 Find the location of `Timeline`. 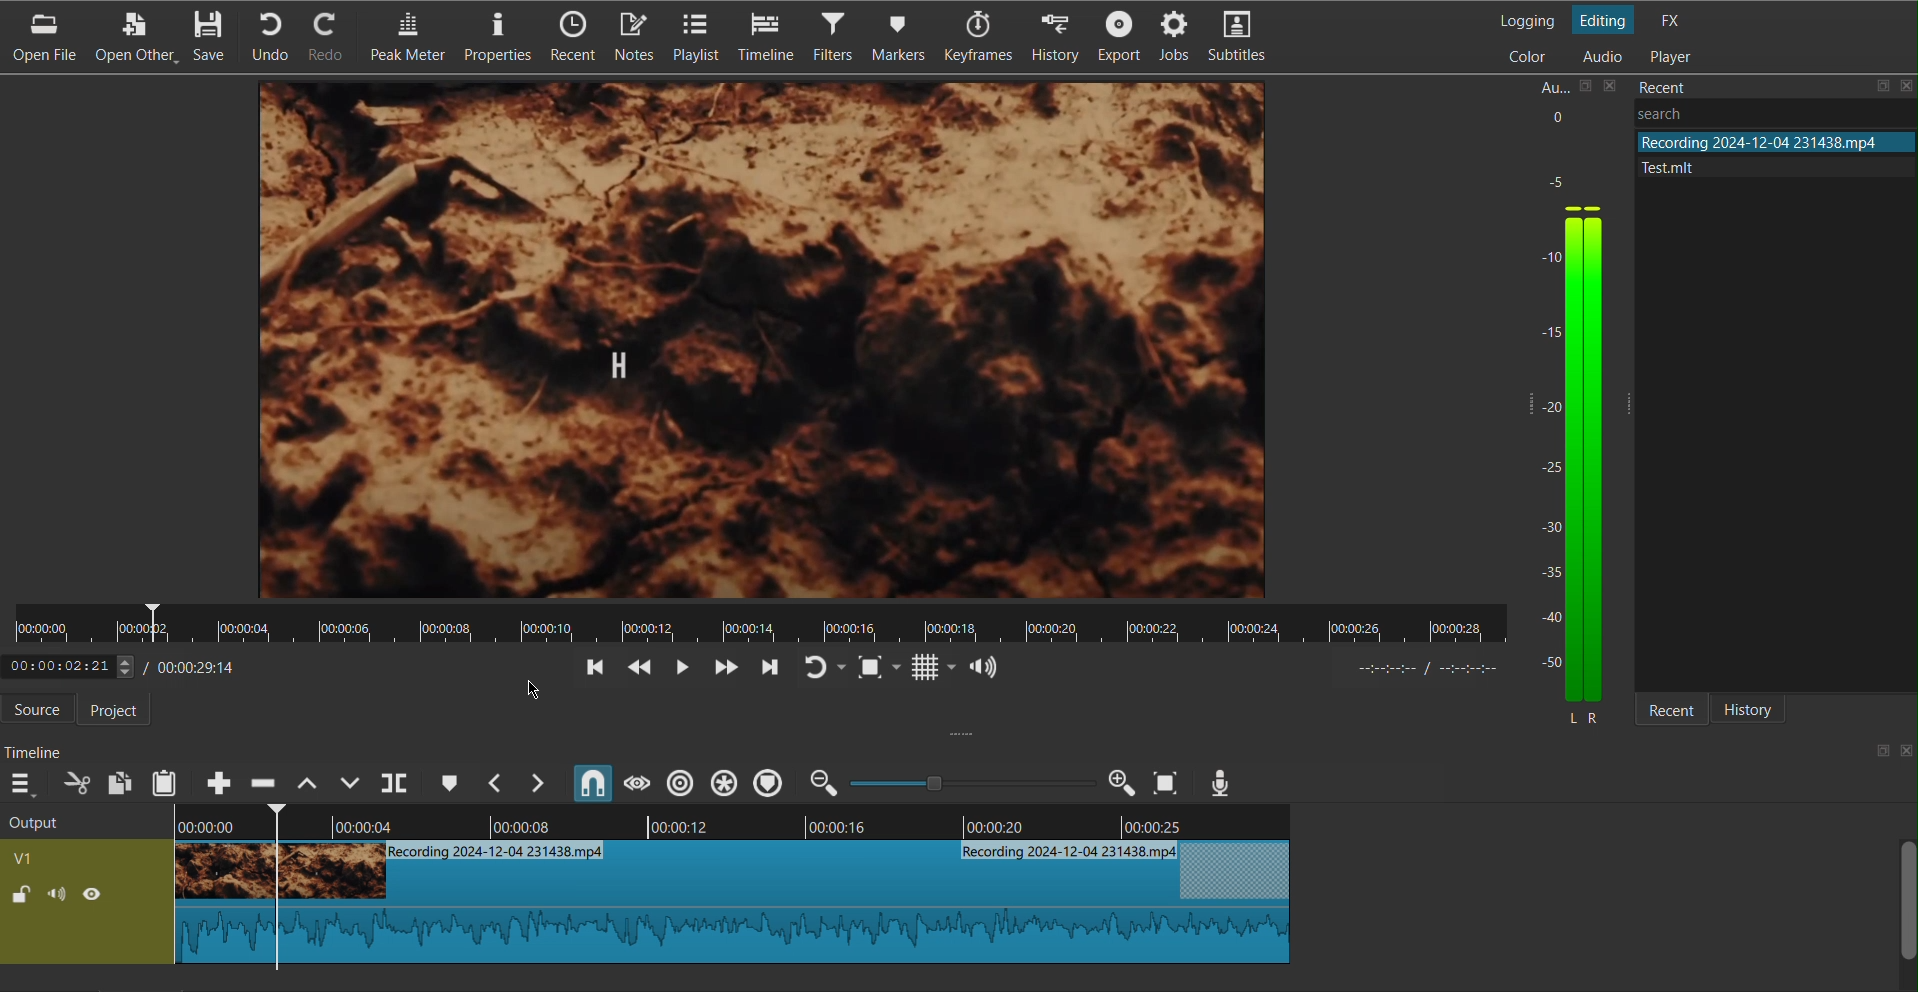

Timeline is located at coordinates (760, 624).